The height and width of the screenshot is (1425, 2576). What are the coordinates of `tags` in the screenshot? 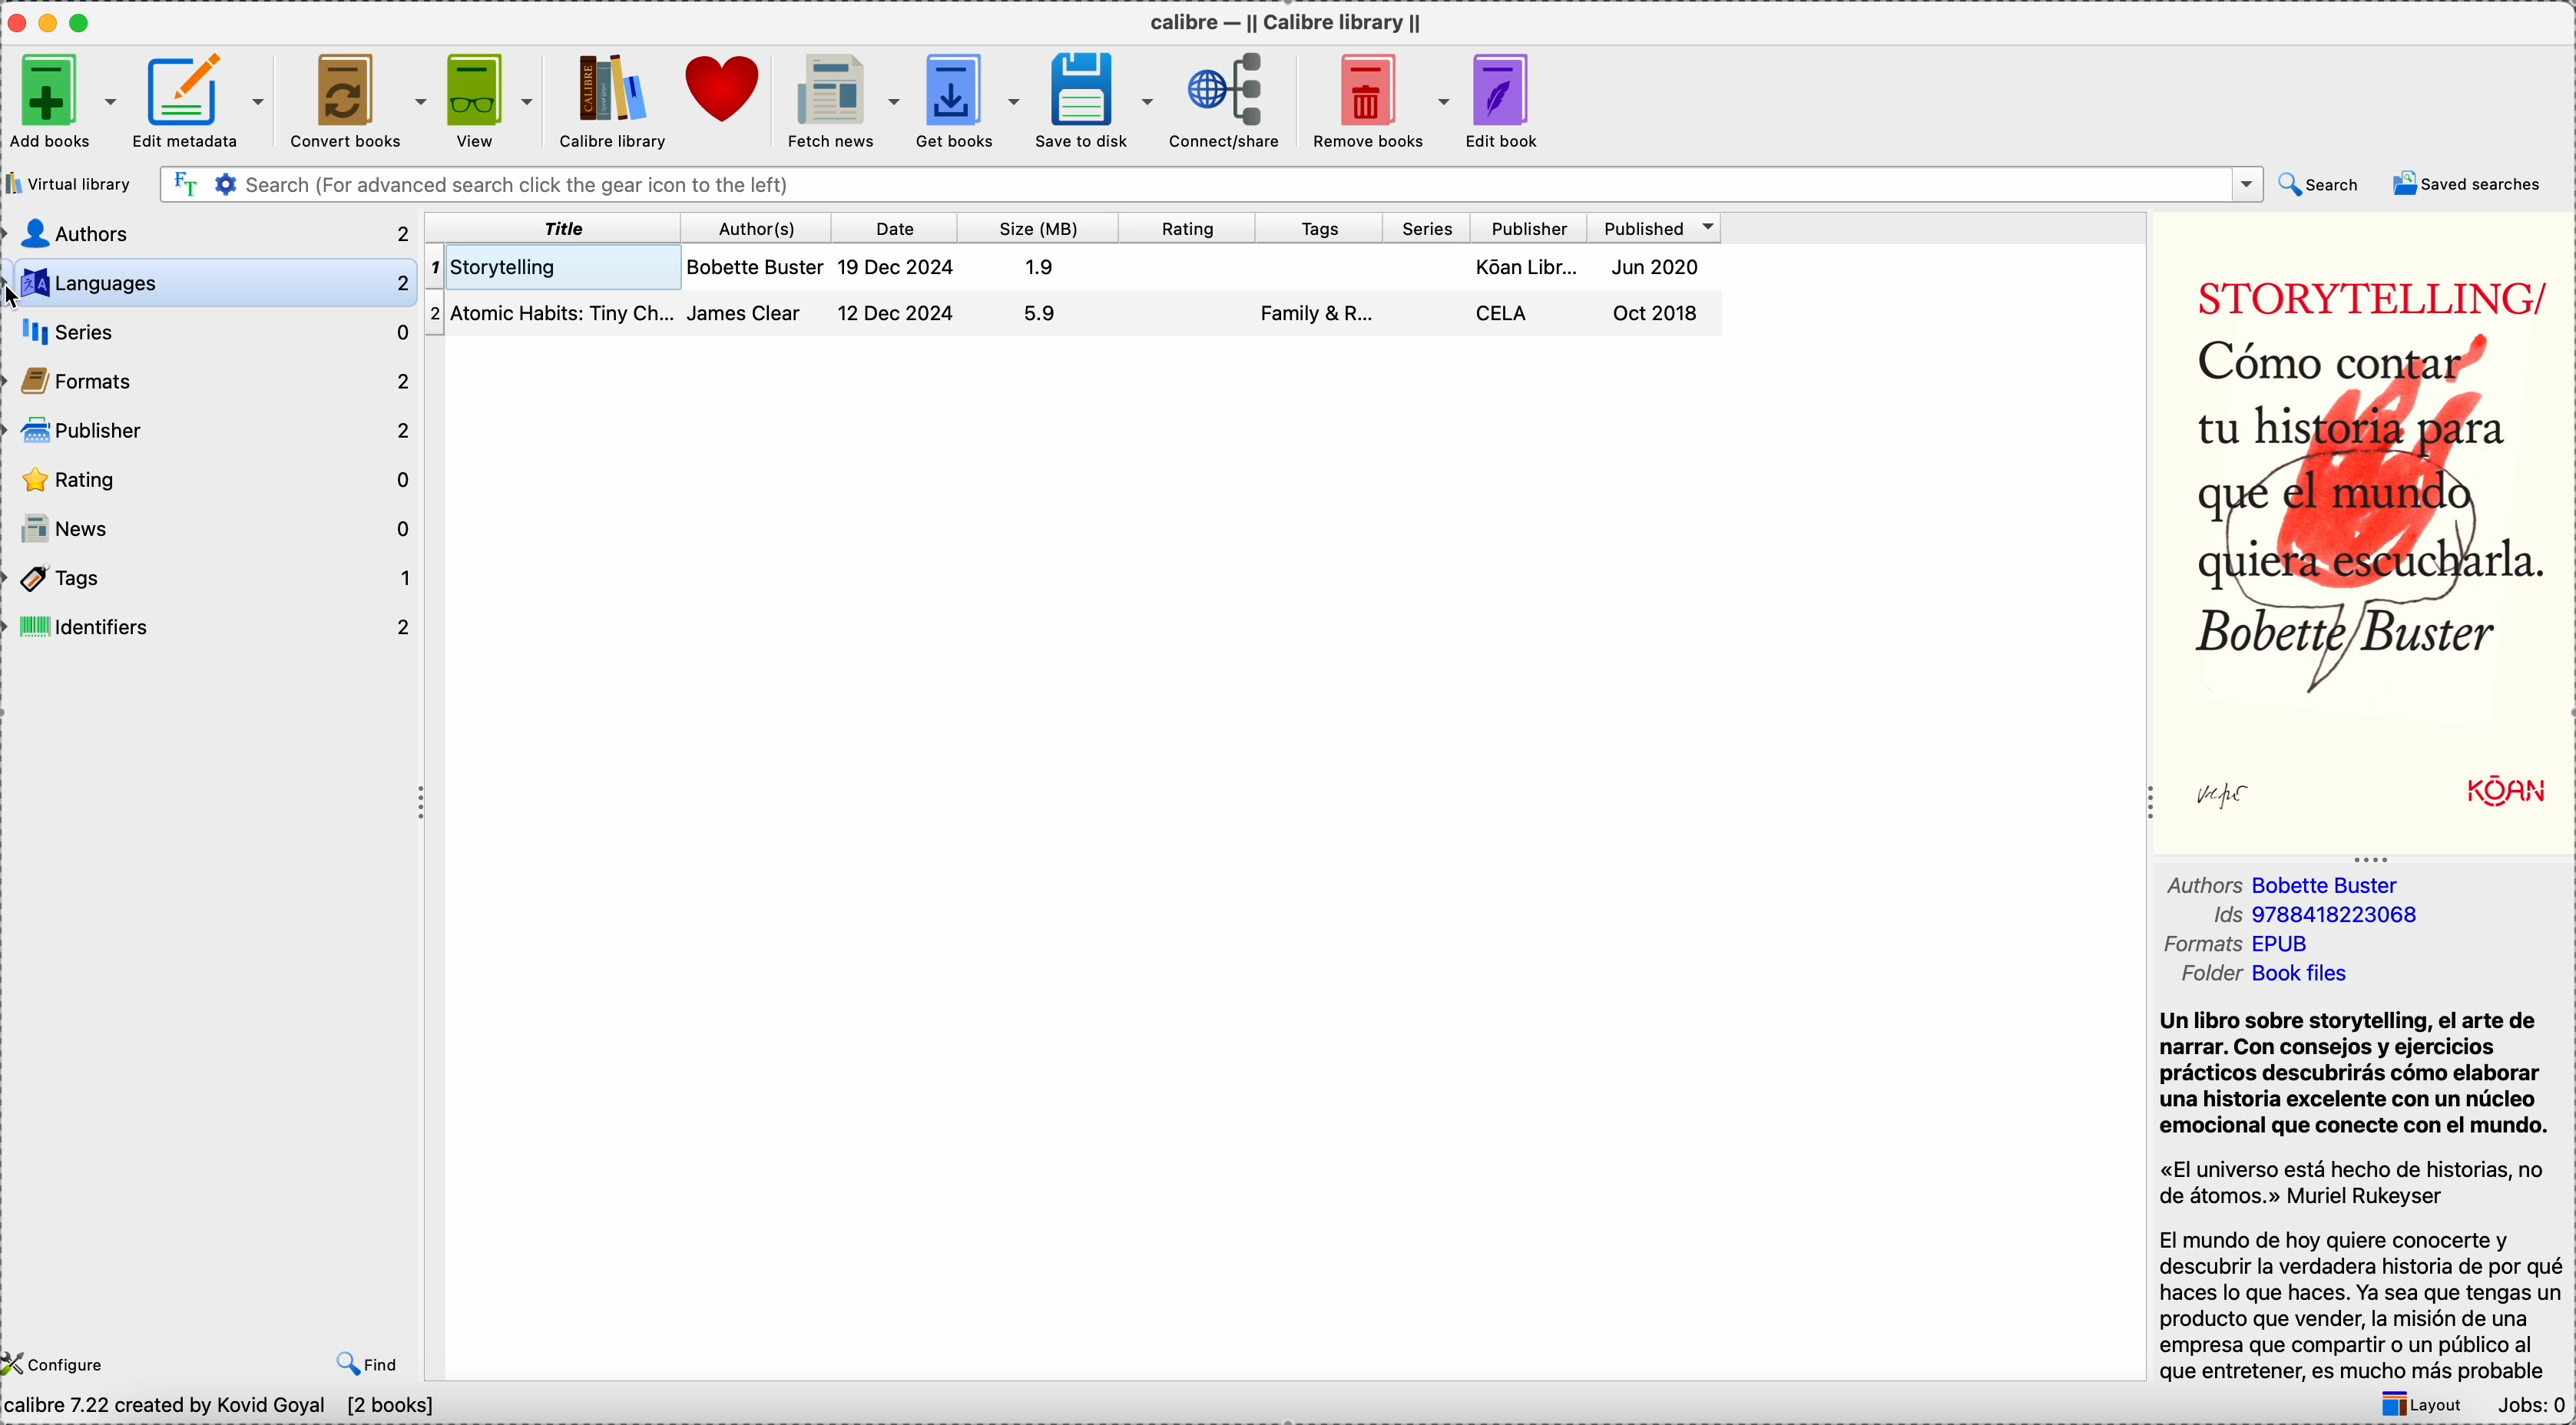 It's located at (1318, 227).